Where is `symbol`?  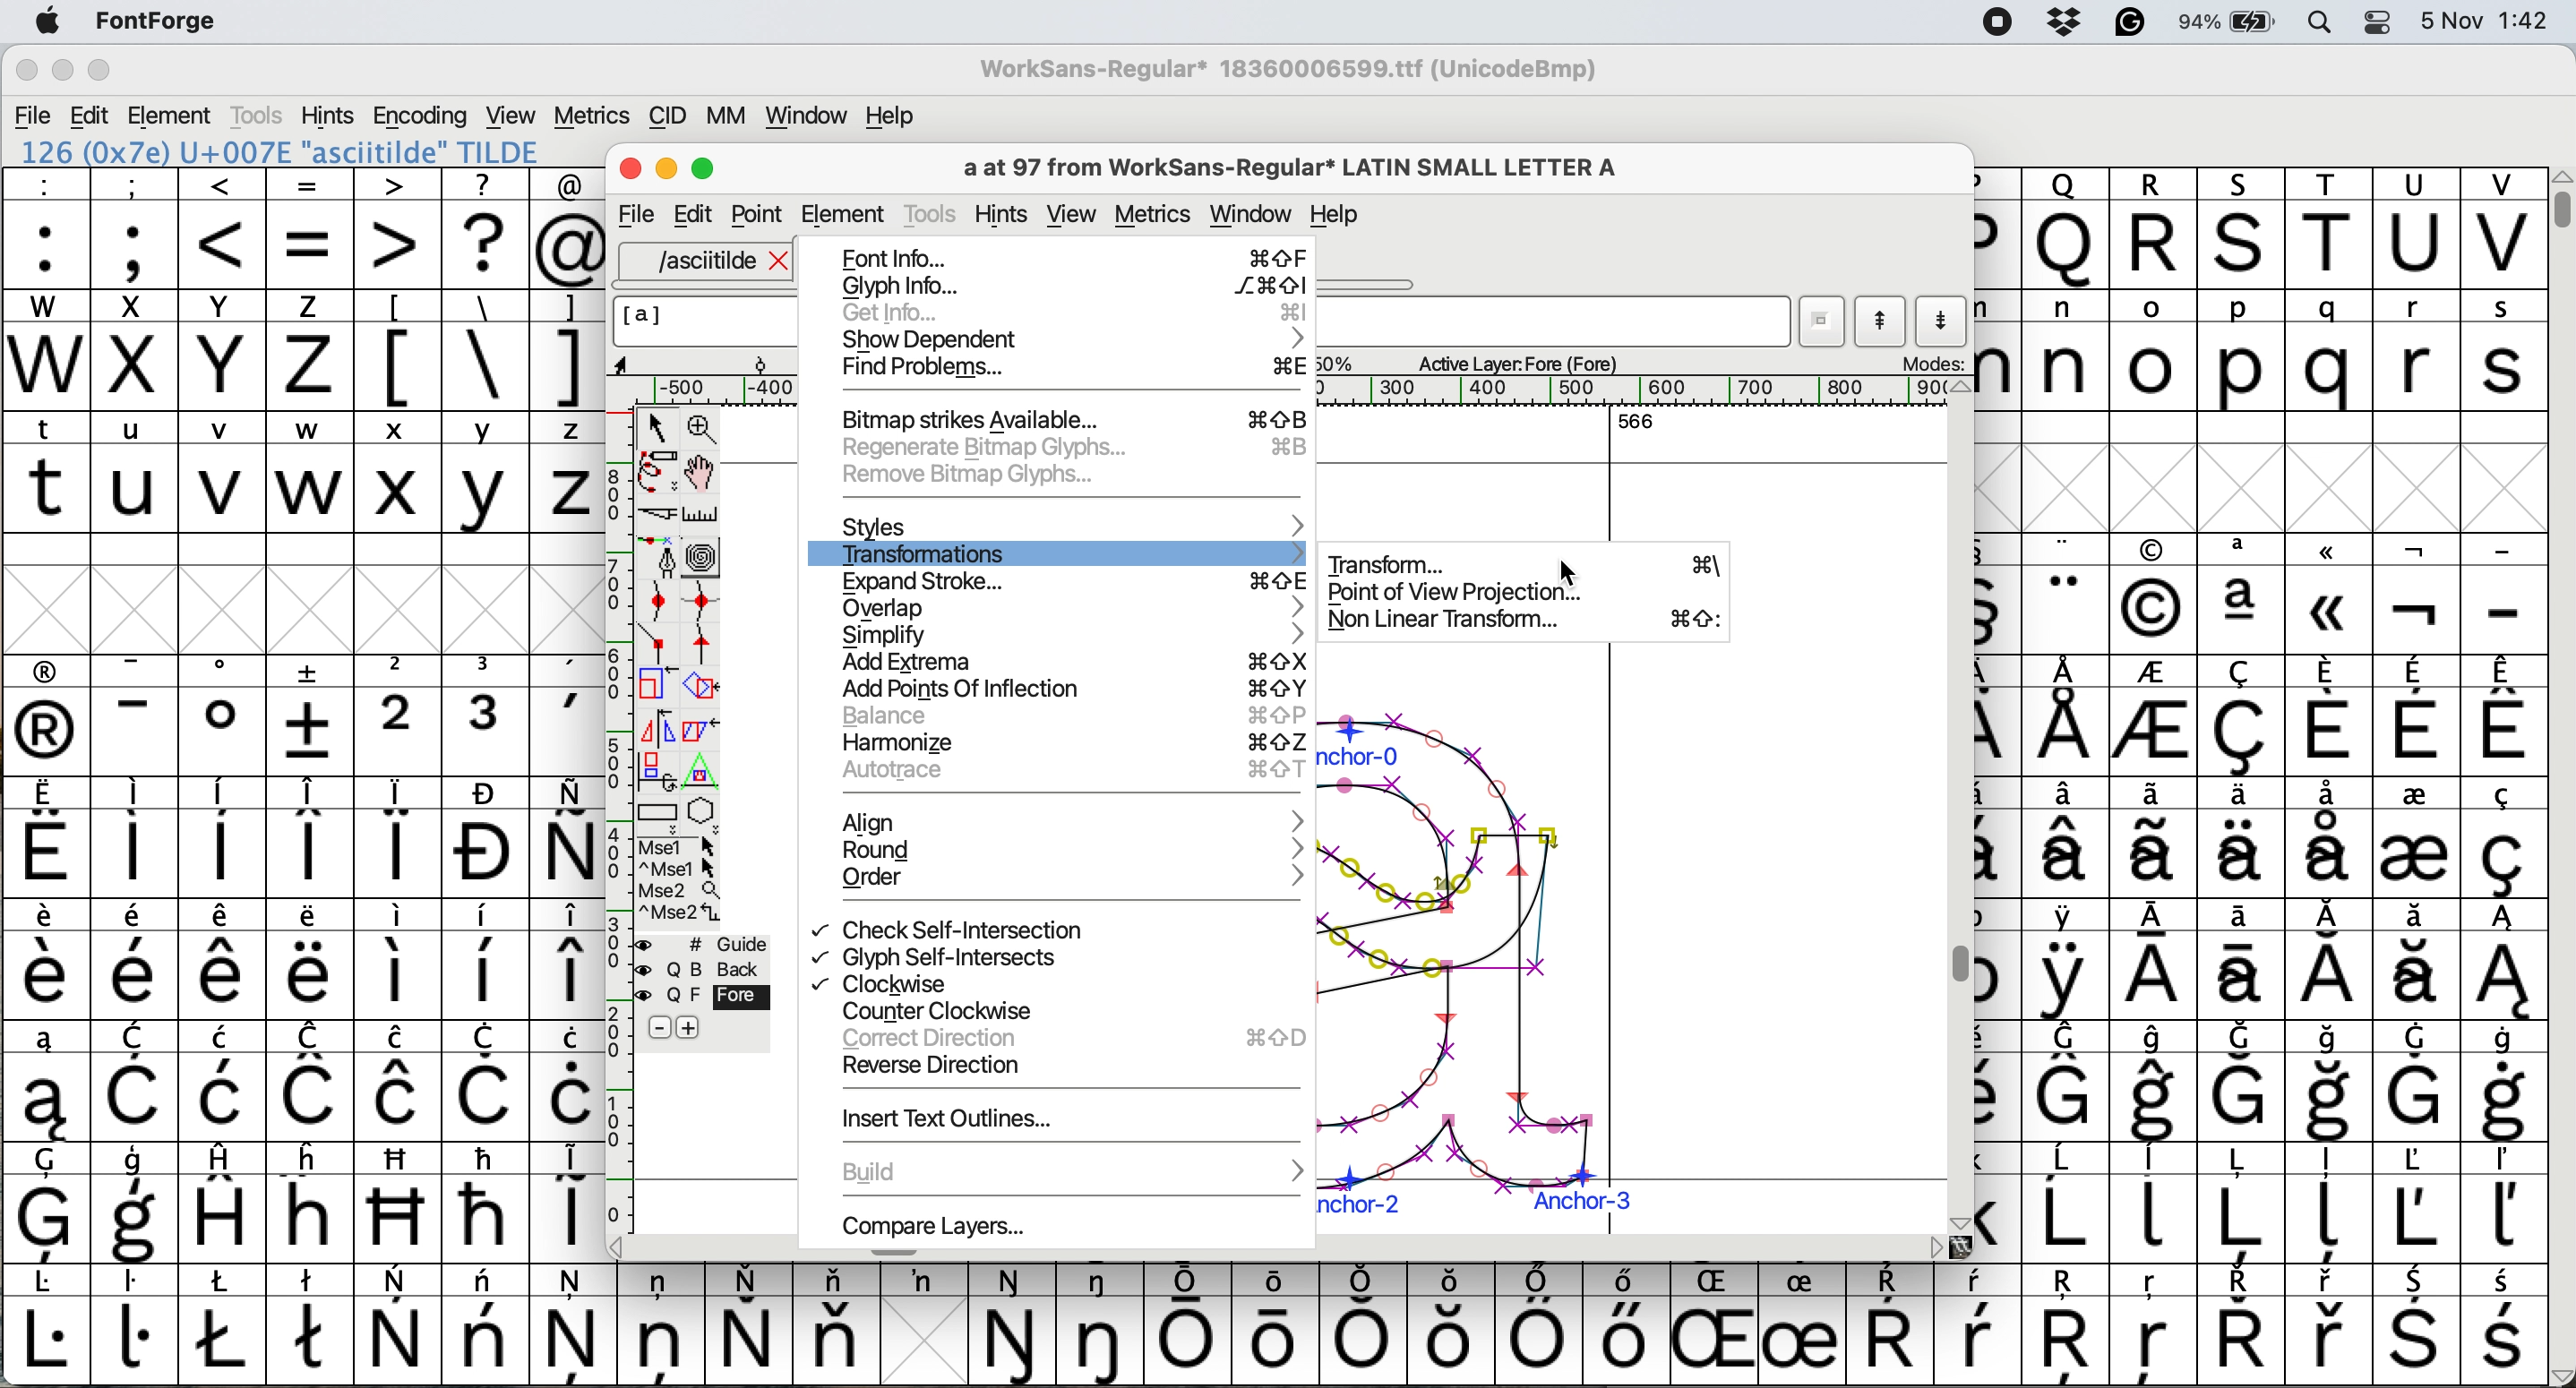 symbol is located at coordinates (136, 716).